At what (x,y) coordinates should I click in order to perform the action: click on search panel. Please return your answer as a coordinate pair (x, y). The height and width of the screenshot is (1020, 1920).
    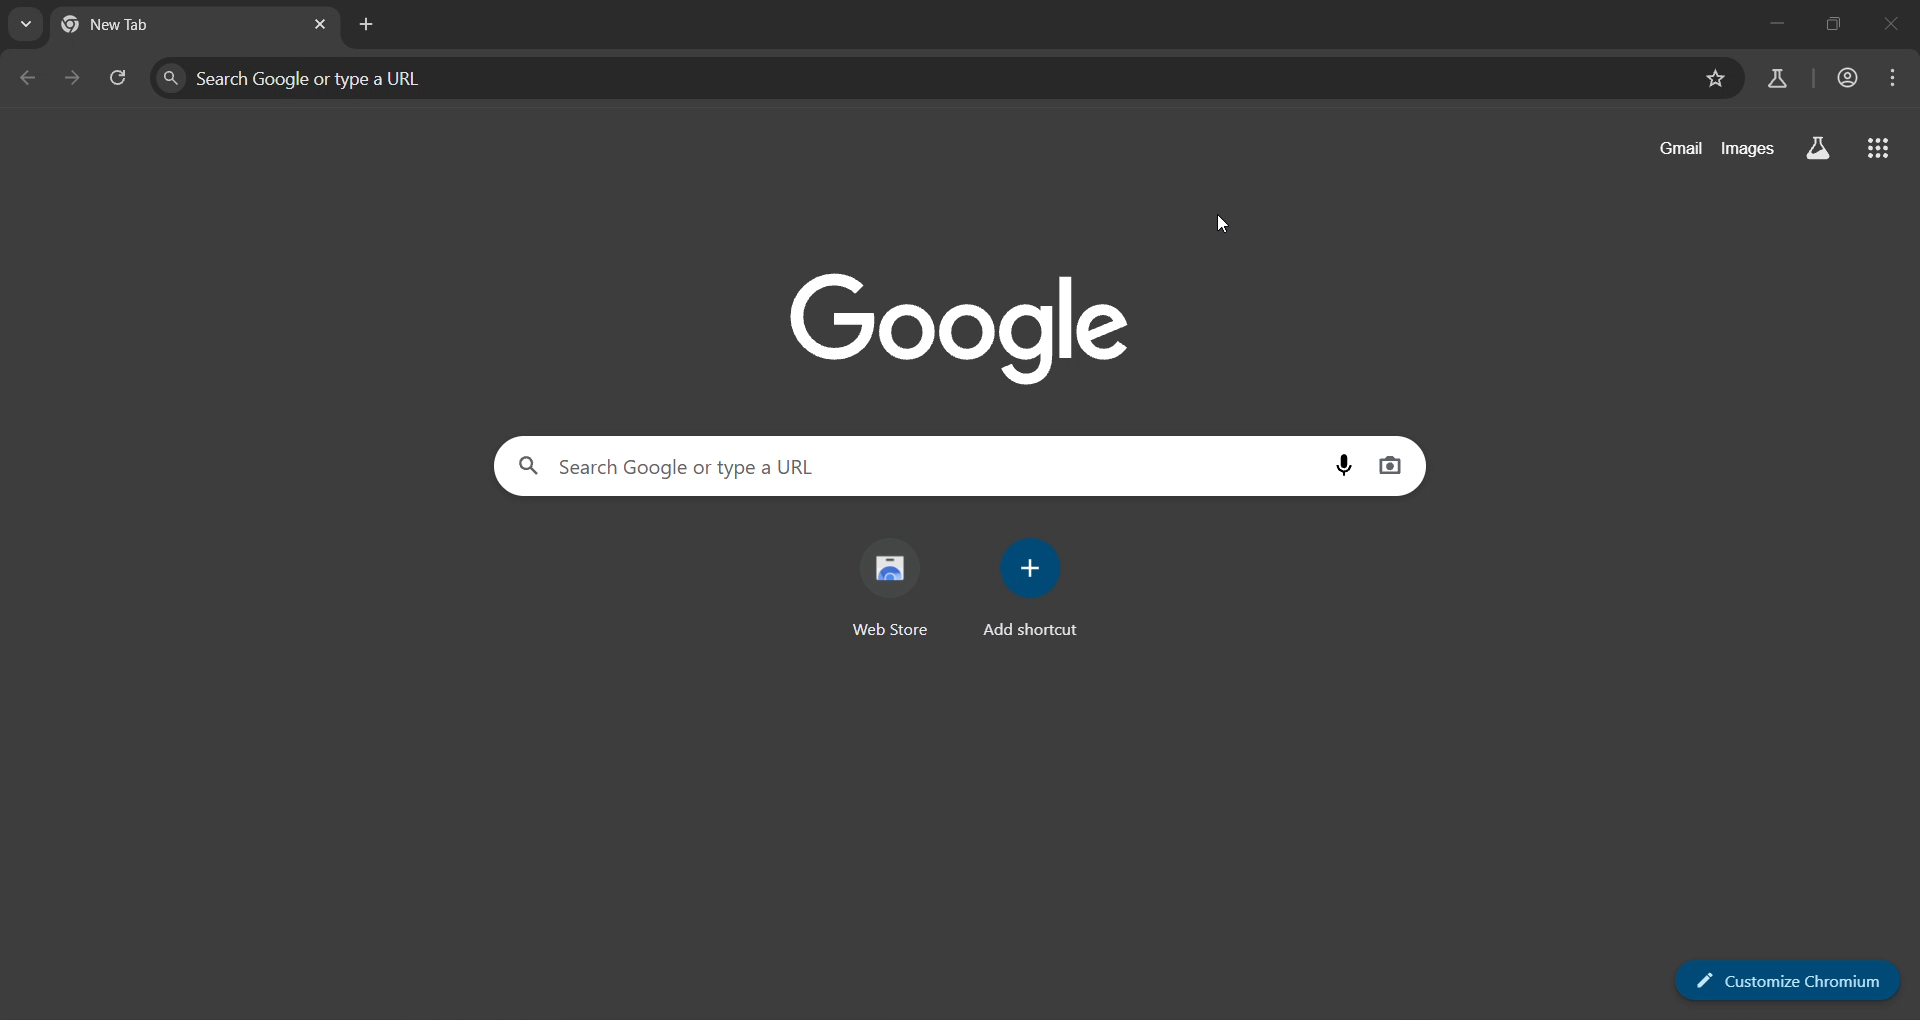
    Looking at the image, I should click on (374, 74).